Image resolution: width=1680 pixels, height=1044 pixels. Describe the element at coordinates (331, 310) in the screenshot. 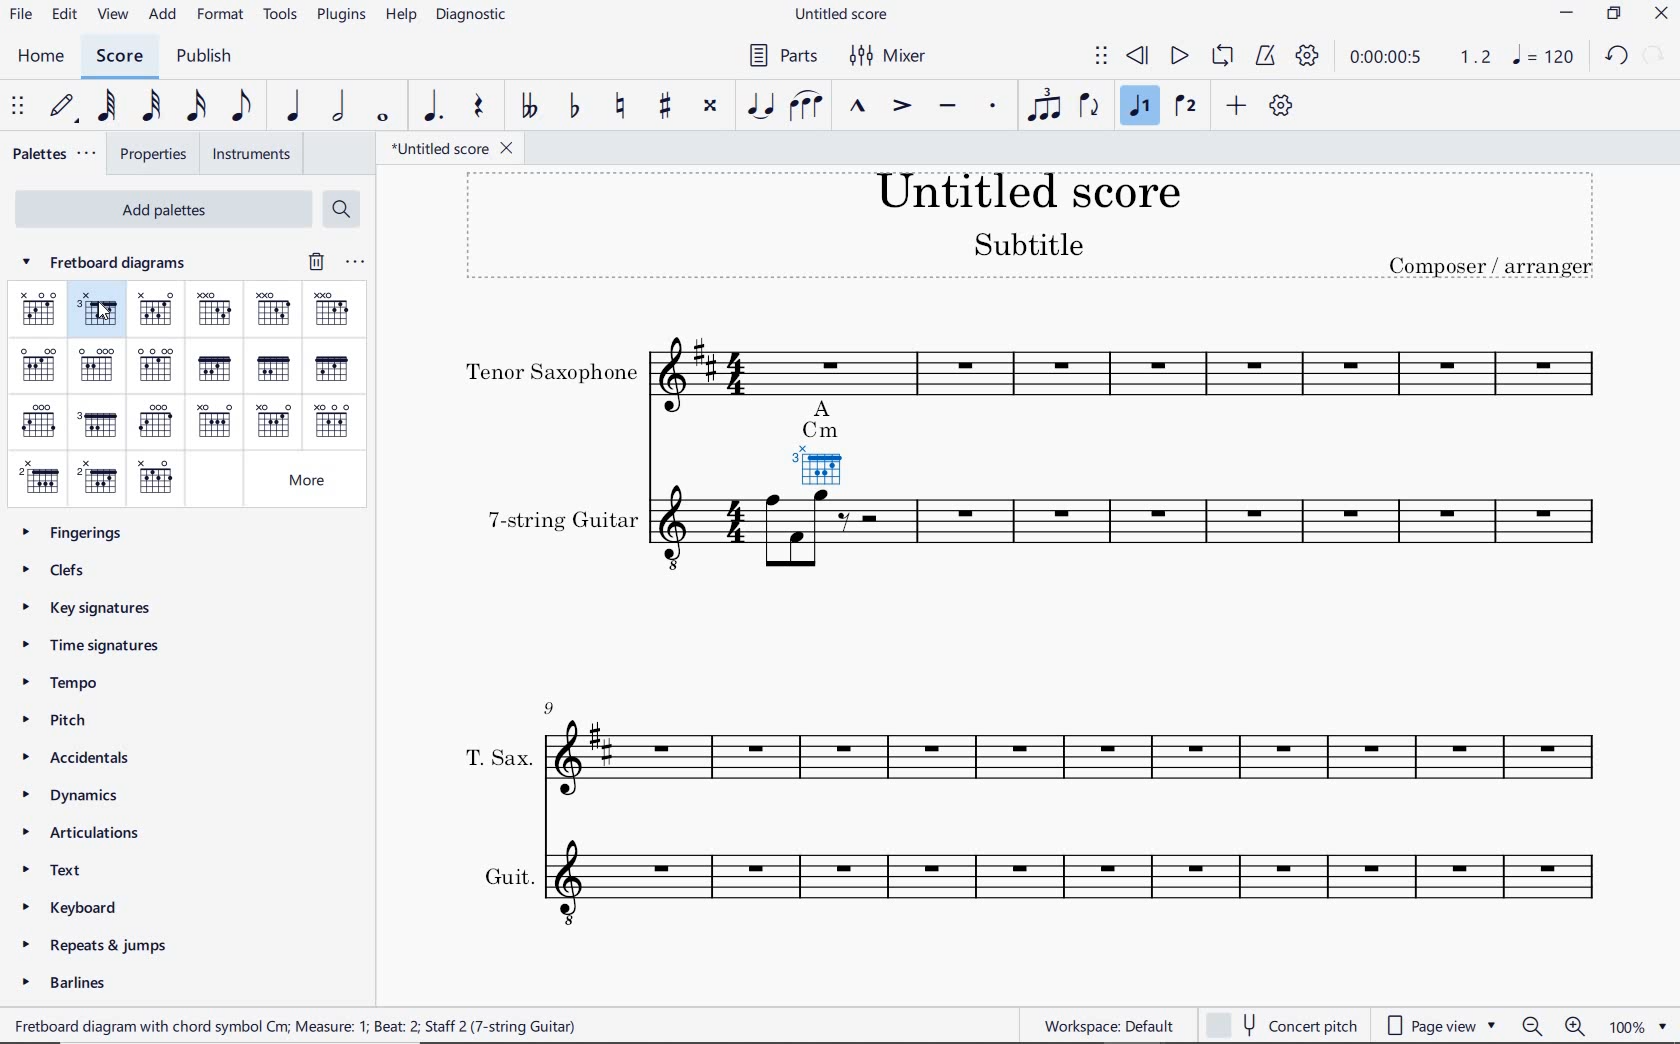

I see `D7` at that location.